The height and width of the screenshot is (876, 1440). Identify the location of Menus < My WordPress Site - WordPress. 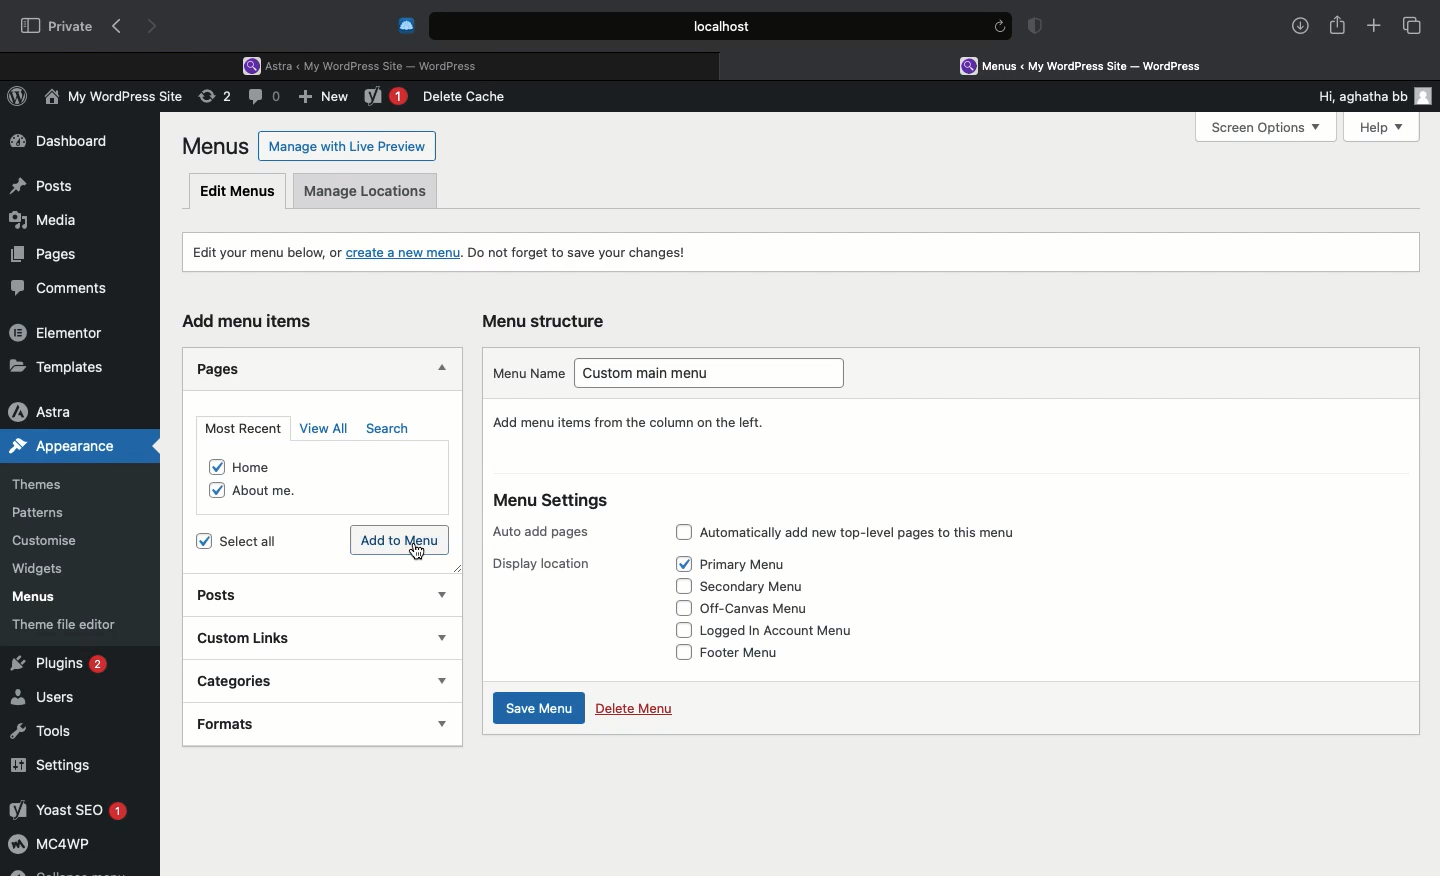
(1096, 65).